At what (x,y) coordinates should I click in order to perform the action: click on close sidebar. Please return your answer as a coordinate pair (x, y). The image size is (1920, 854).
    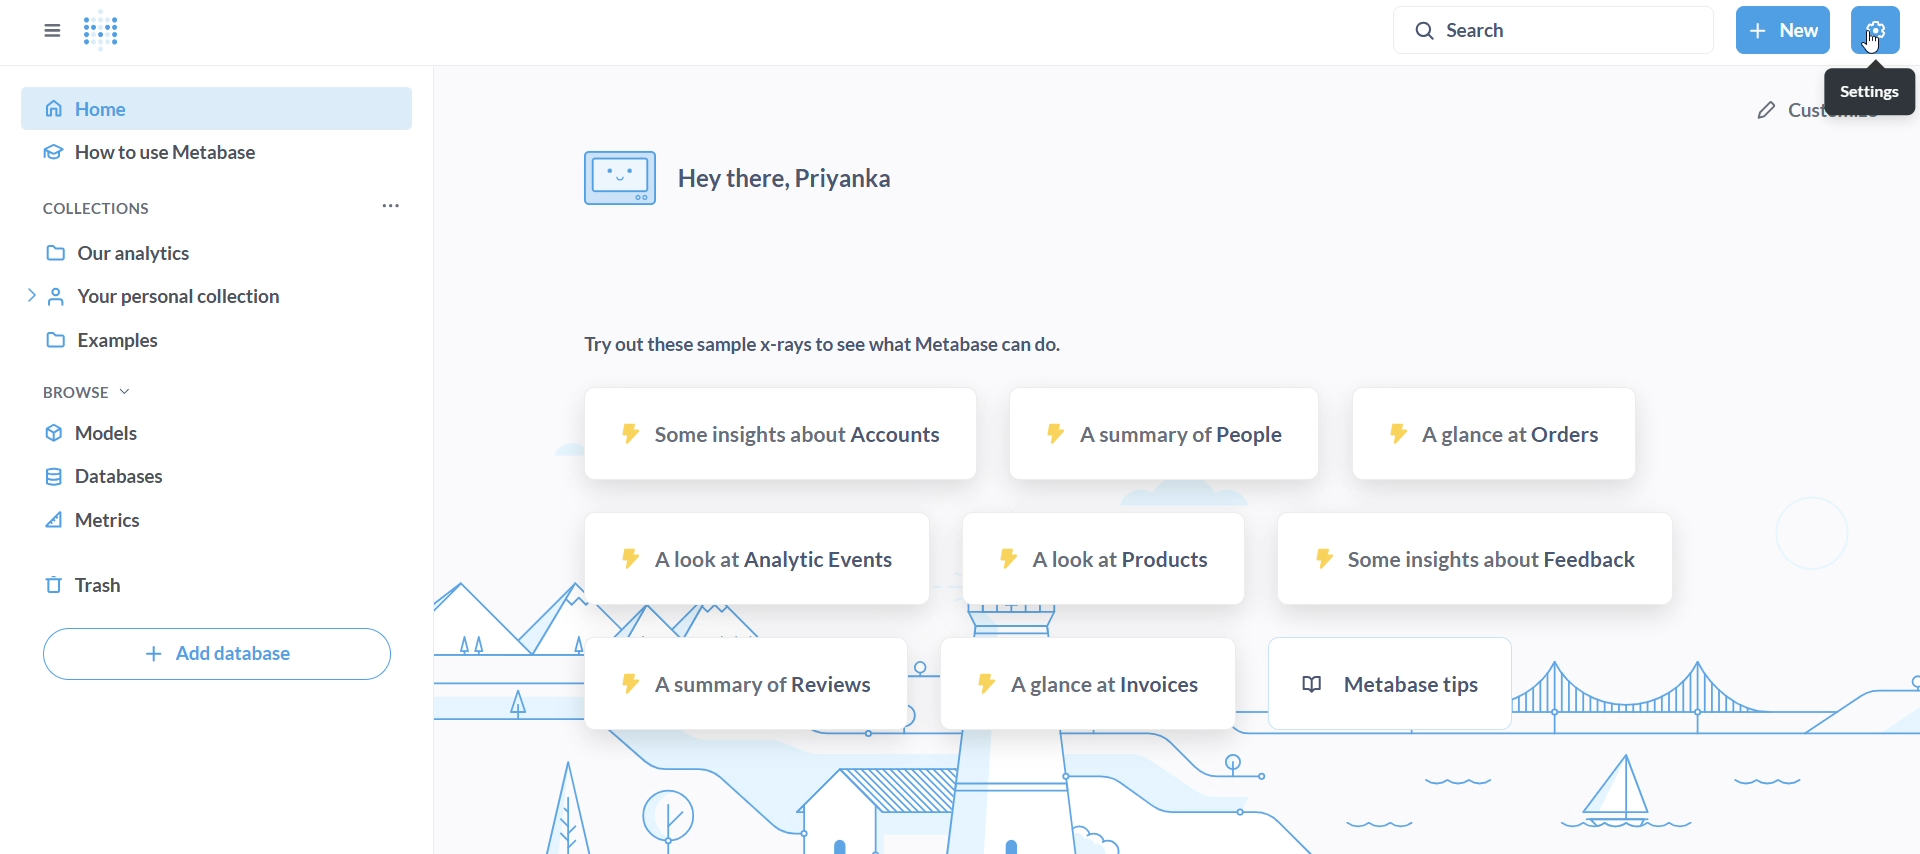
    Looking at the image, I should click on (51, 29).